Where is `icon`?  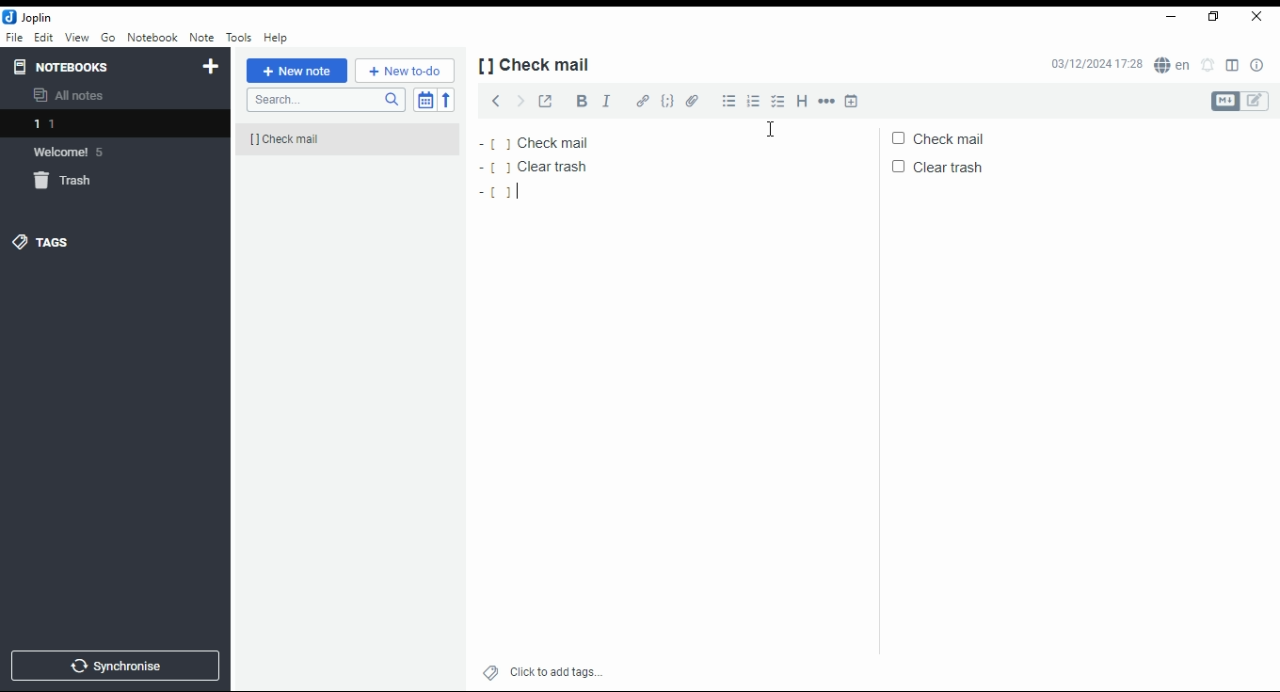 icon is located at coordinates (28, 16).